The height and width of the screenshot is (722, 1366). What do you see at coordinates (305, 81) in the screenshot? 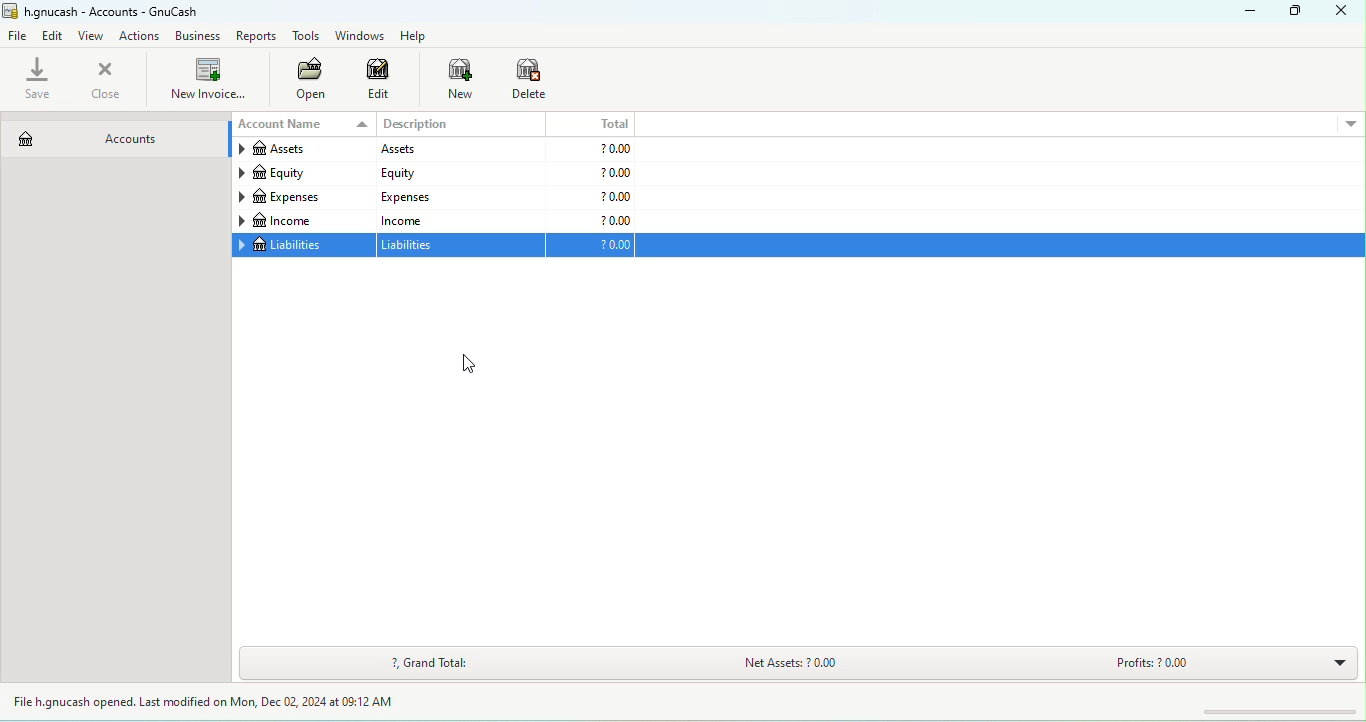
I see `open` at bounding box center [305, 81].